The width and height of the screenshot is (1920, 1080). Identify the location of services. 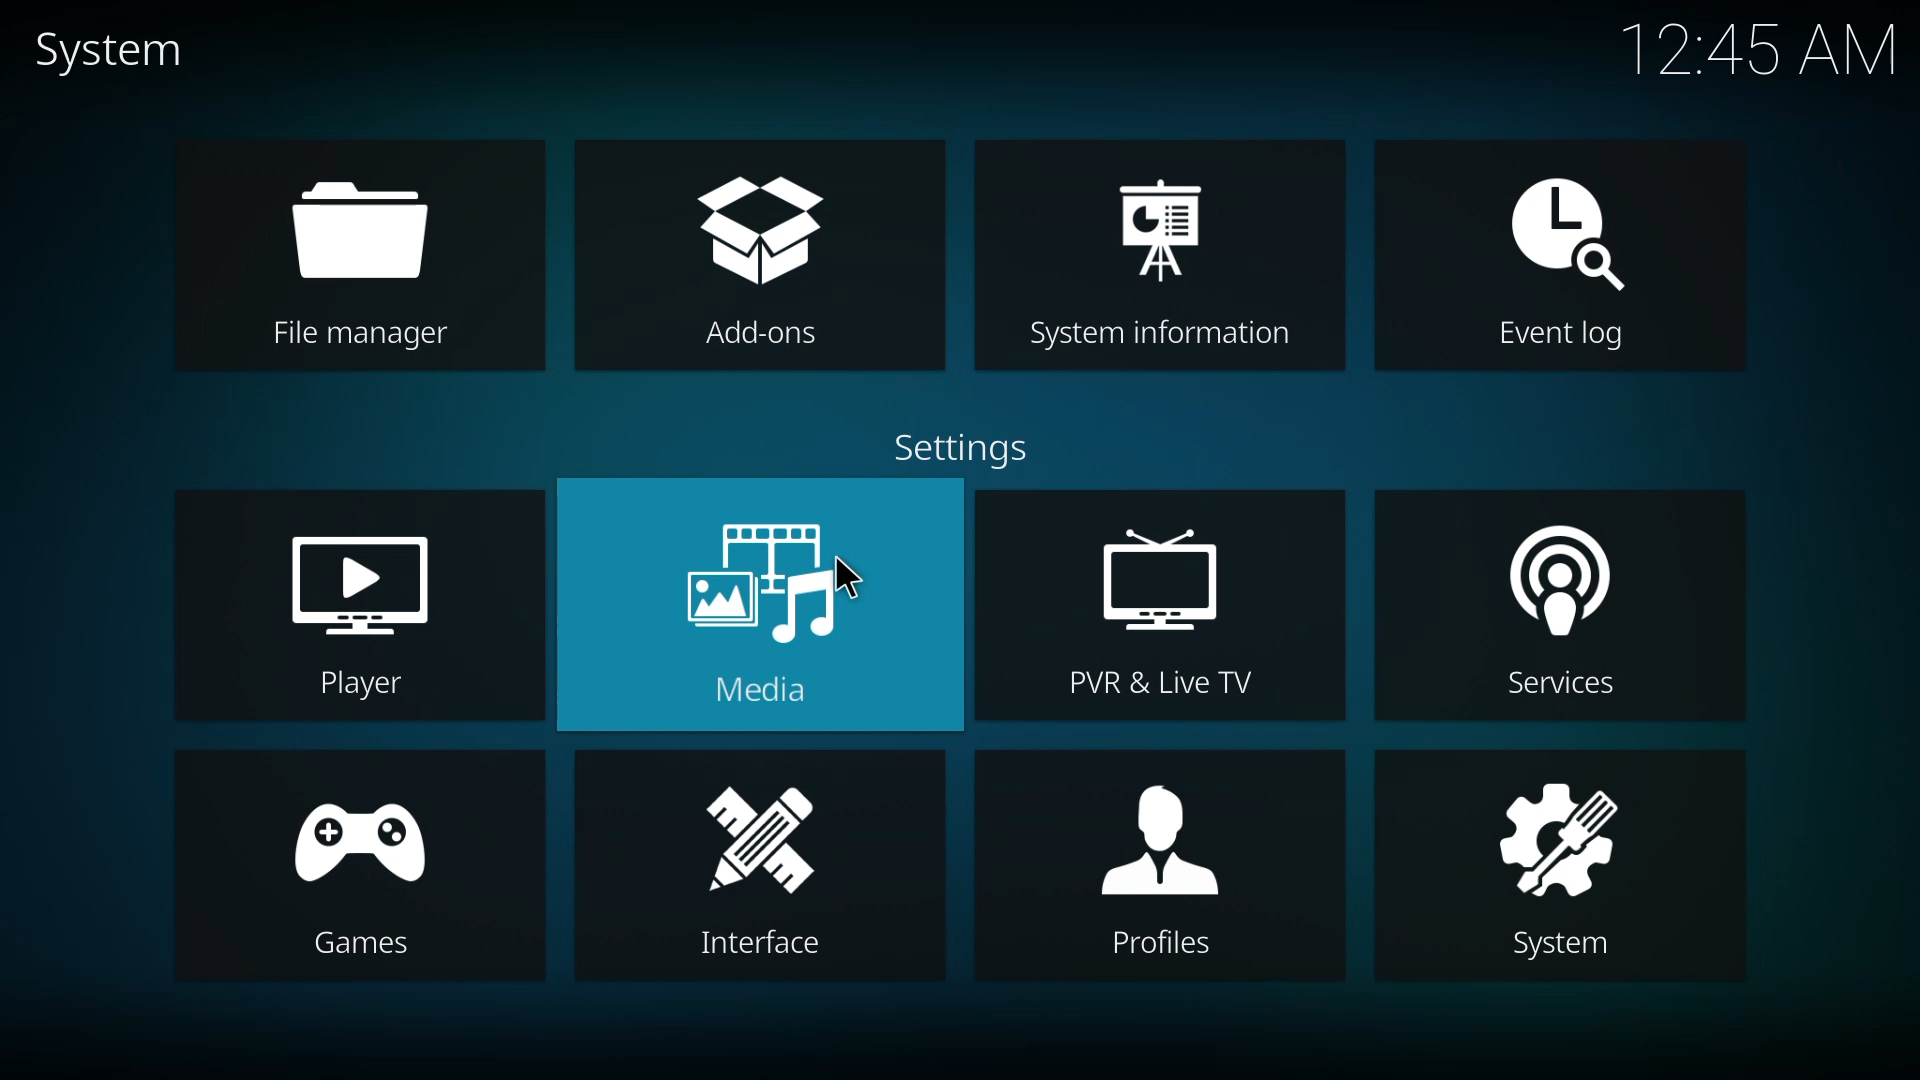
(1556, 608).